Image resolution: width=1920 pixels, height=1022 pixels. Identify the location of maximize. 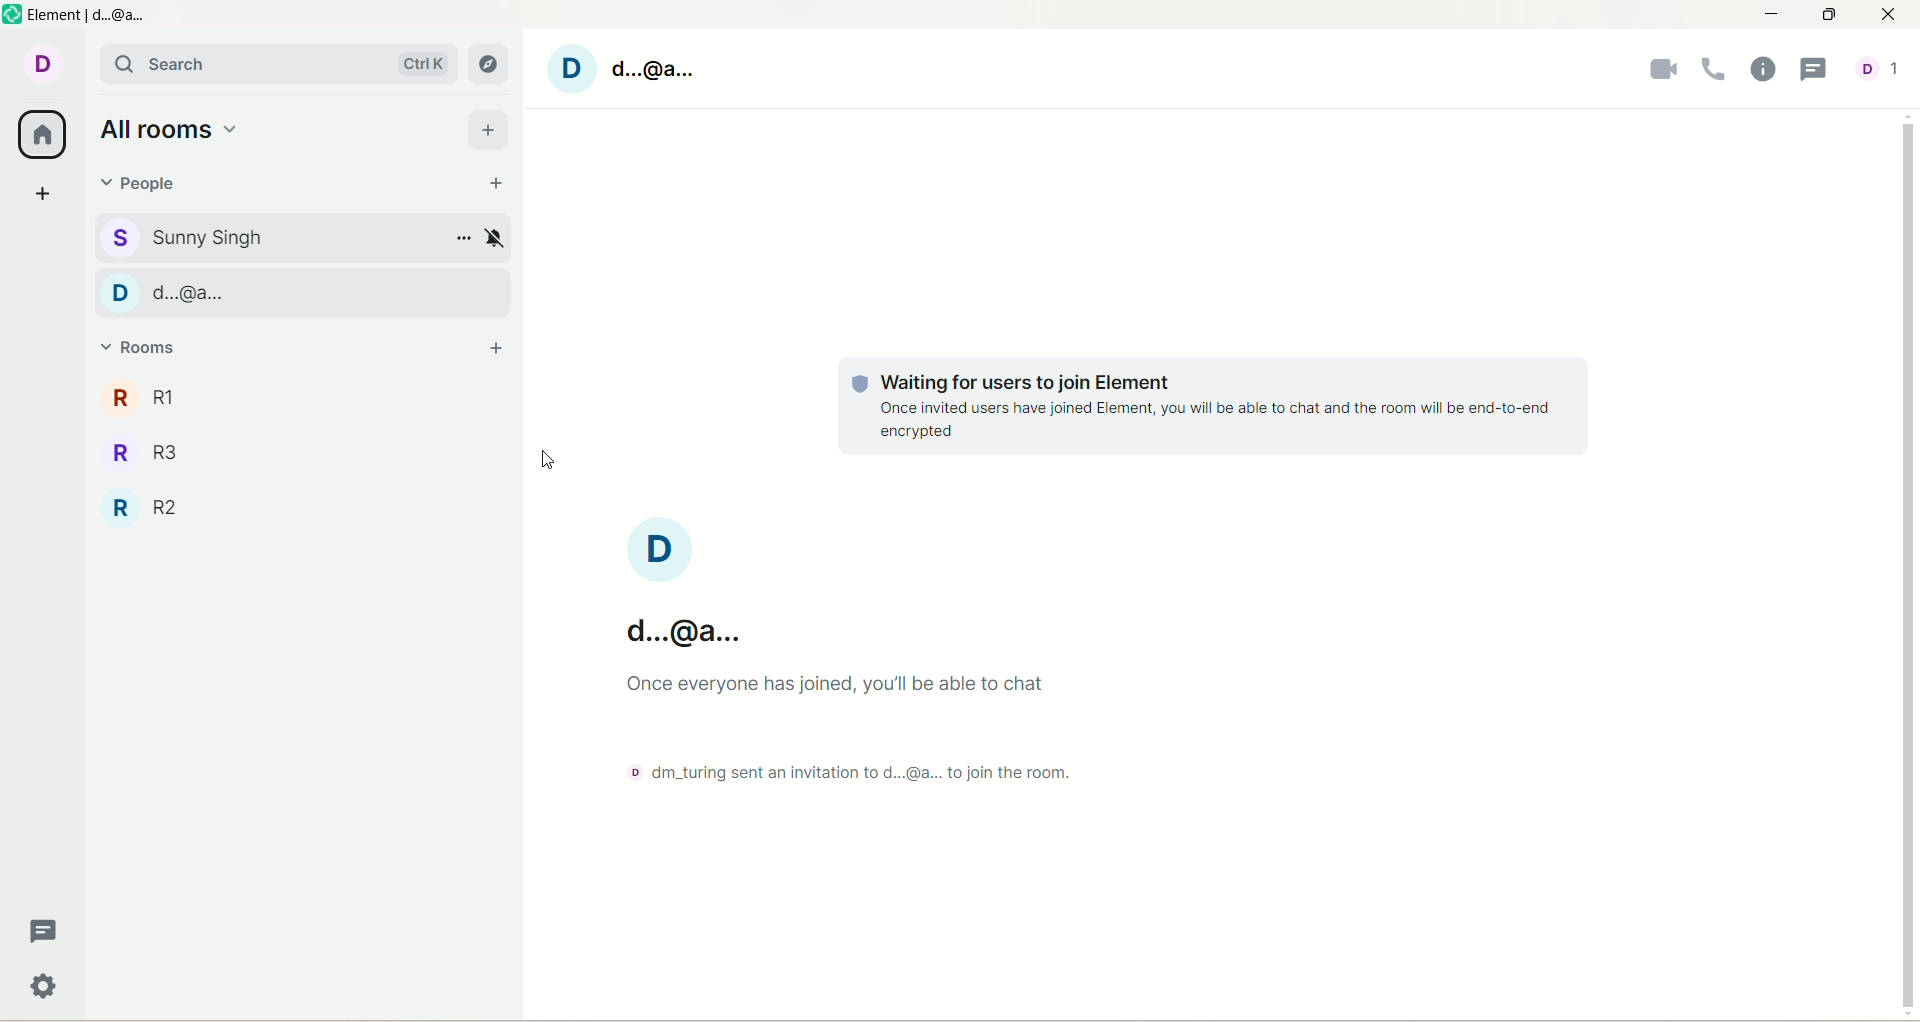
(1827, 17).